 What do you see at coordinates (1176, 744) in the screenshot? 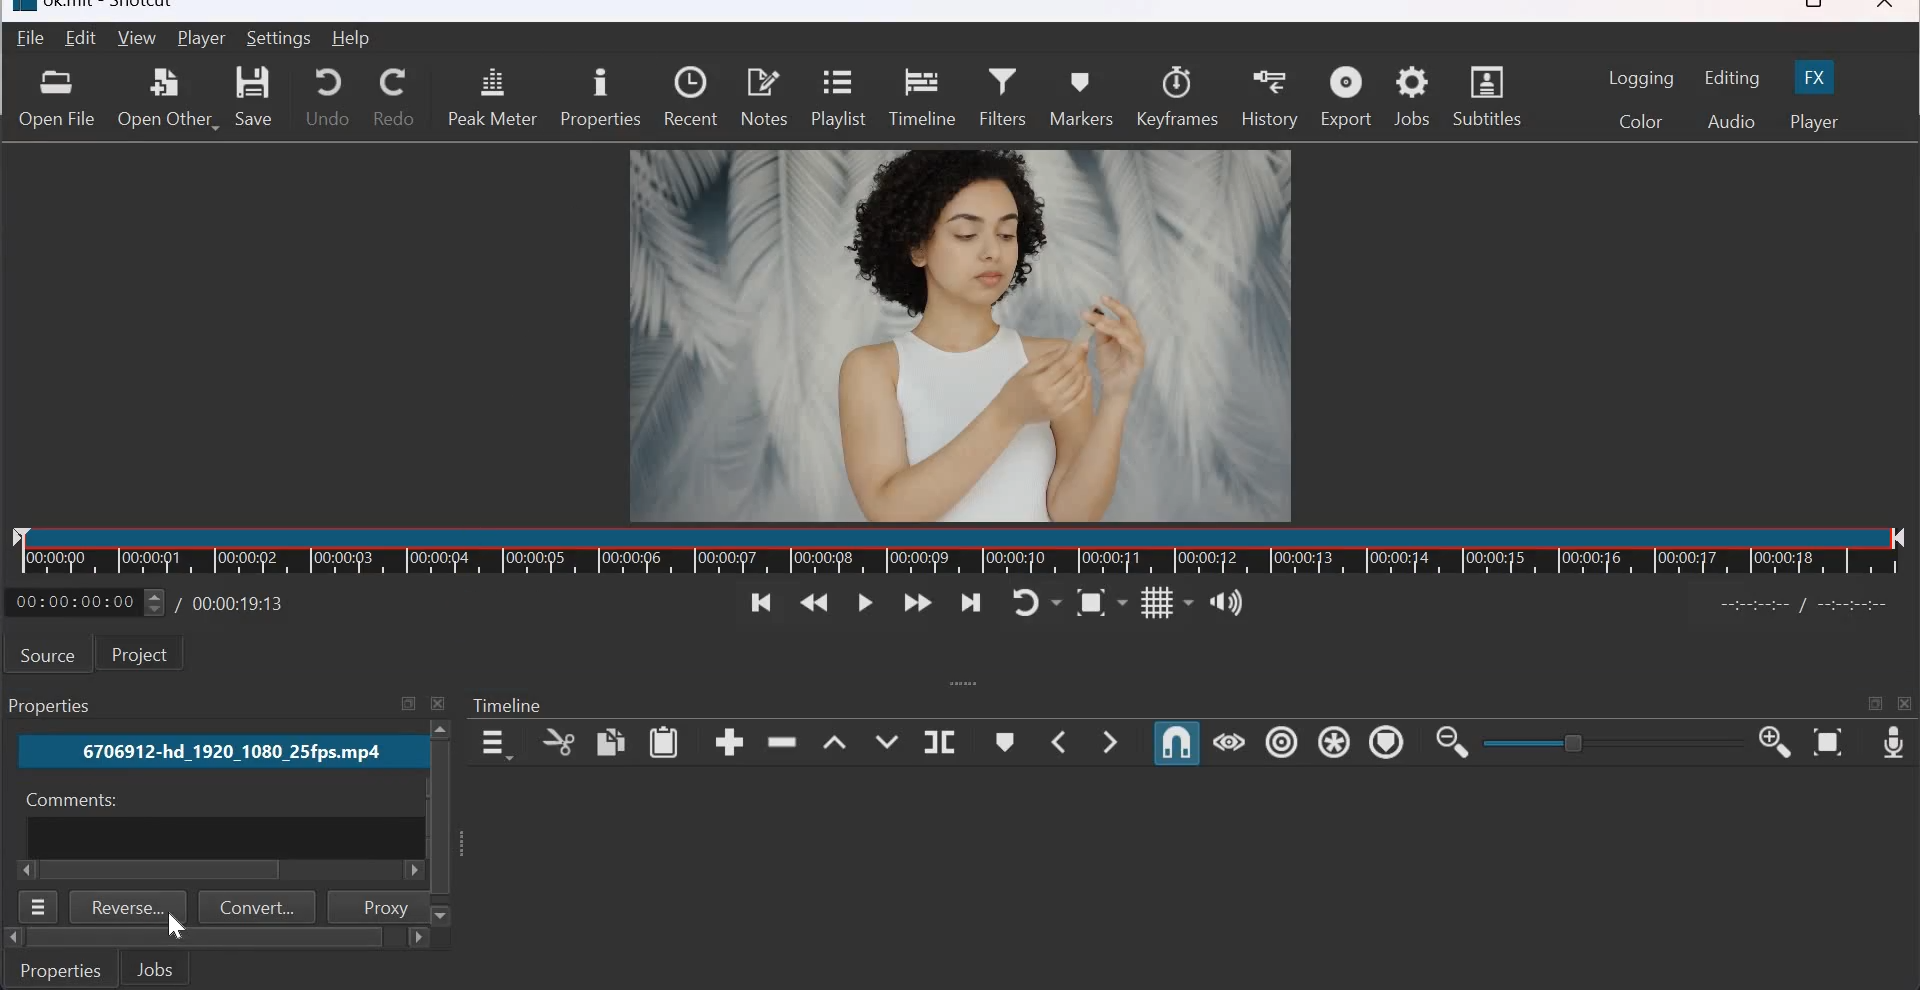
I see `Snap` at bounding box center [1176, 744].